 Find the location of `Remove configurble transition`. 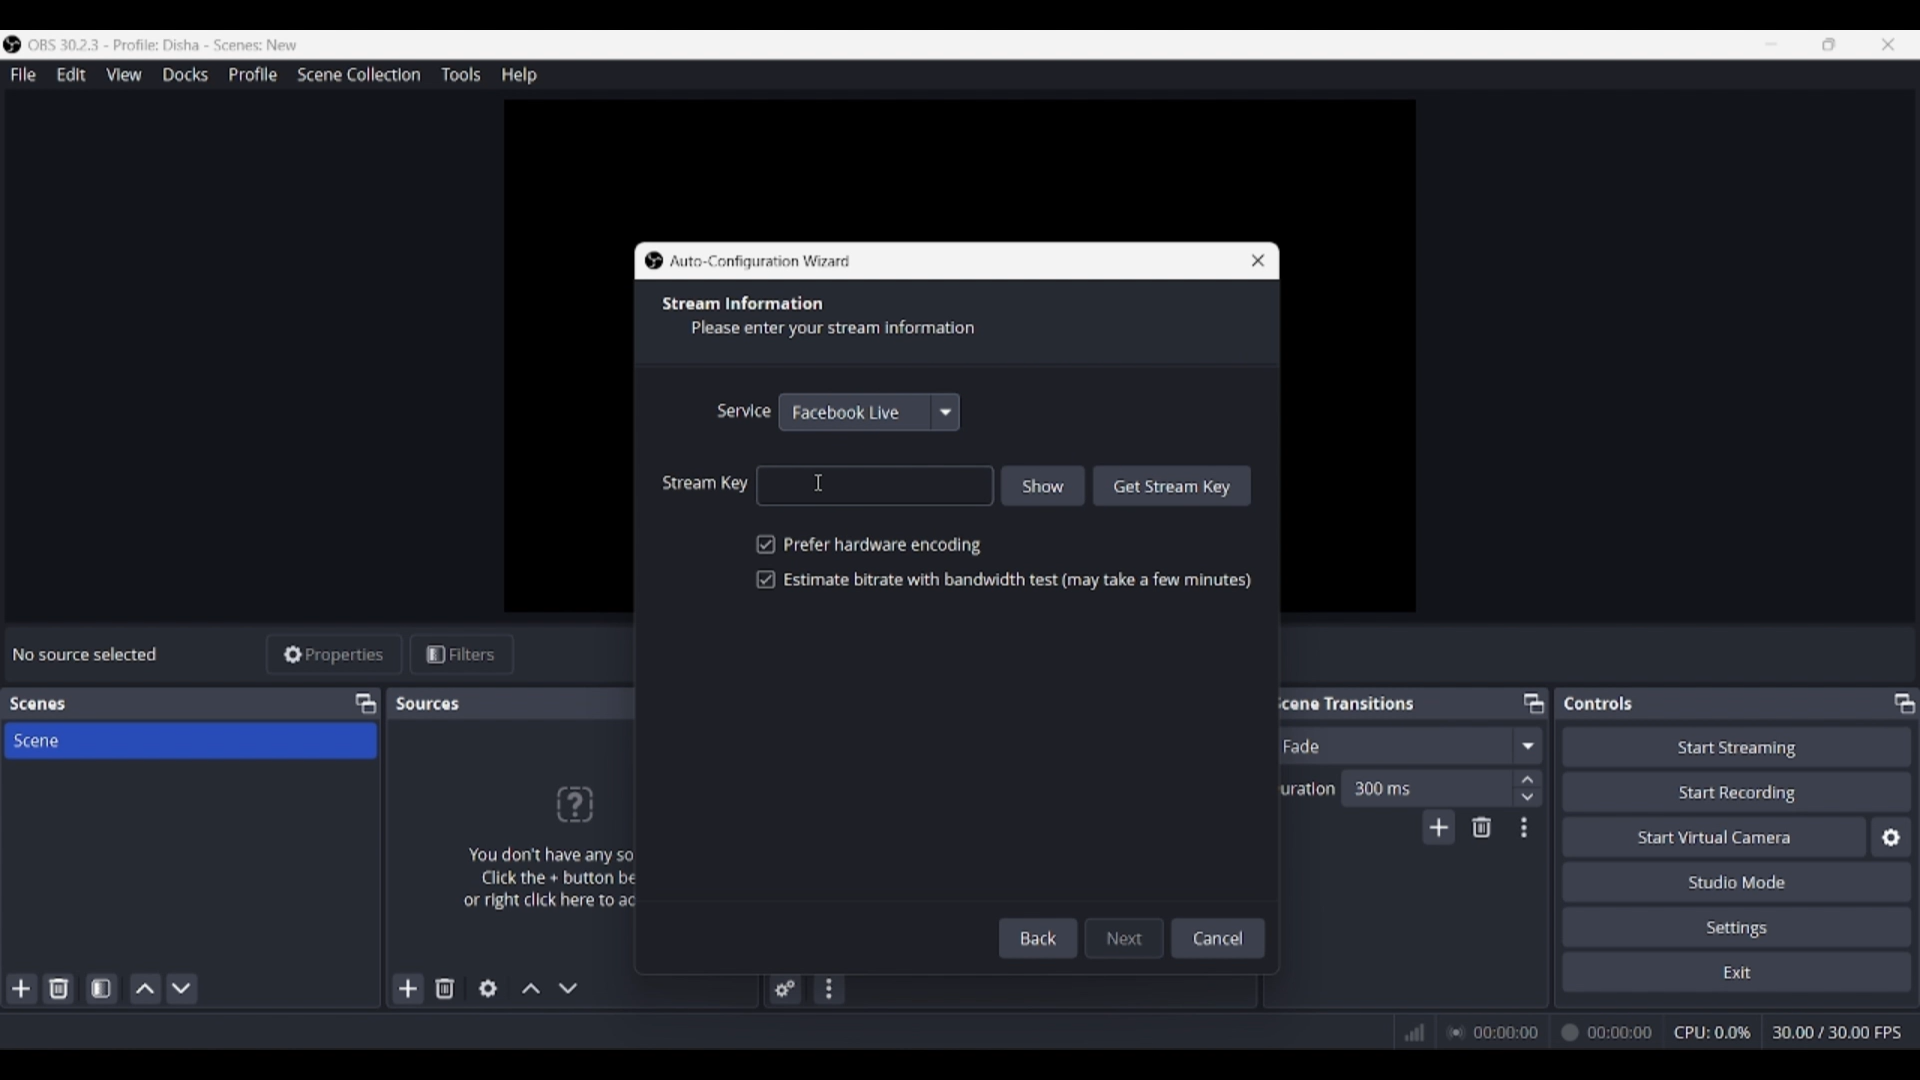

Remove configurble transition is located at coordinates (1482, 827).